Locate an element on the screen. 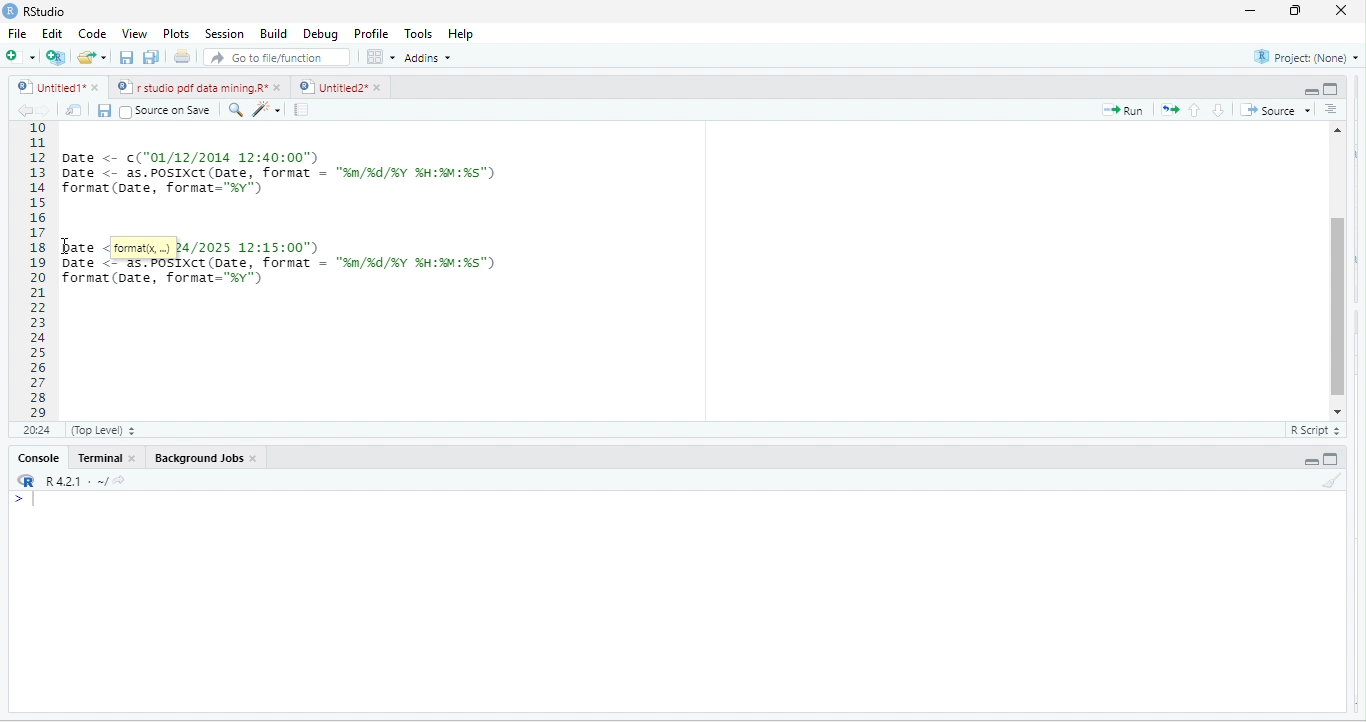  re run the previous code region is located at coordinates (1173, 108).